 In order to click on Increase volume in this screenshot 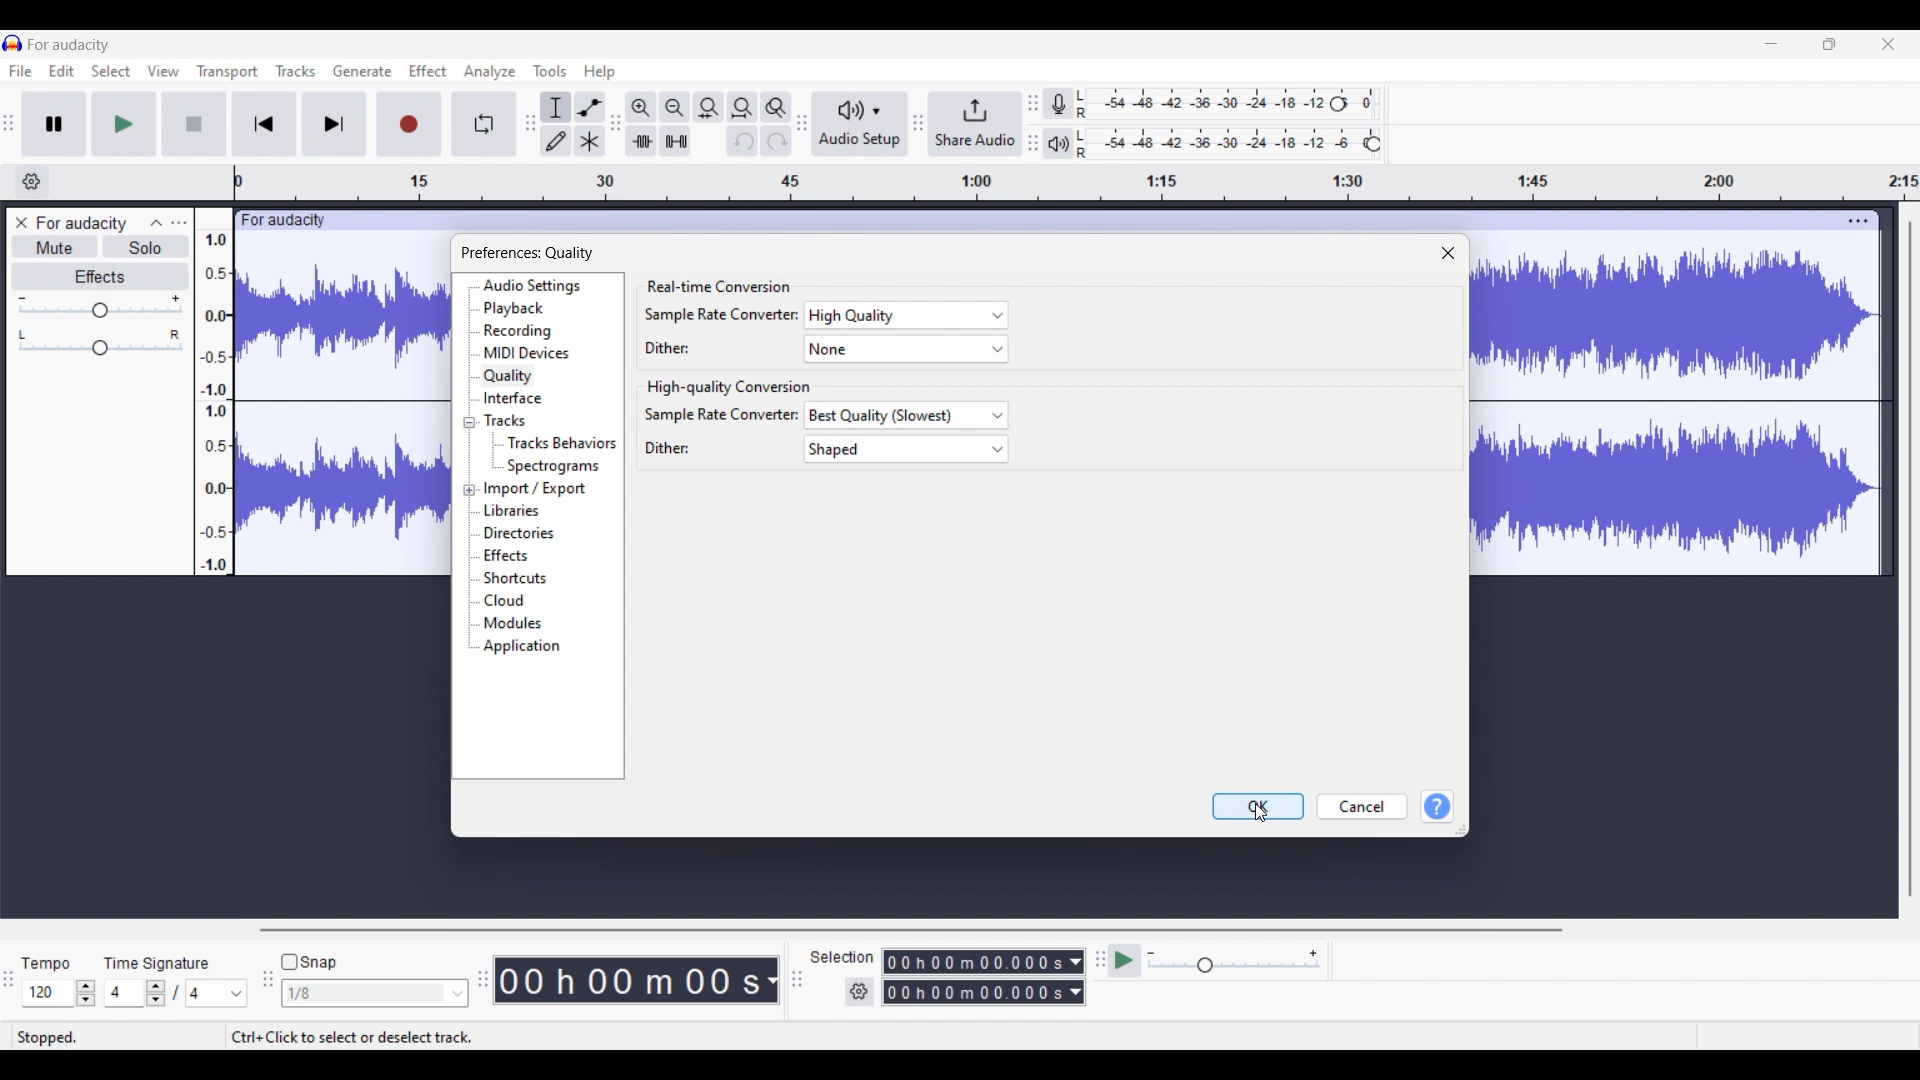, I will do `click(176, 298)`.